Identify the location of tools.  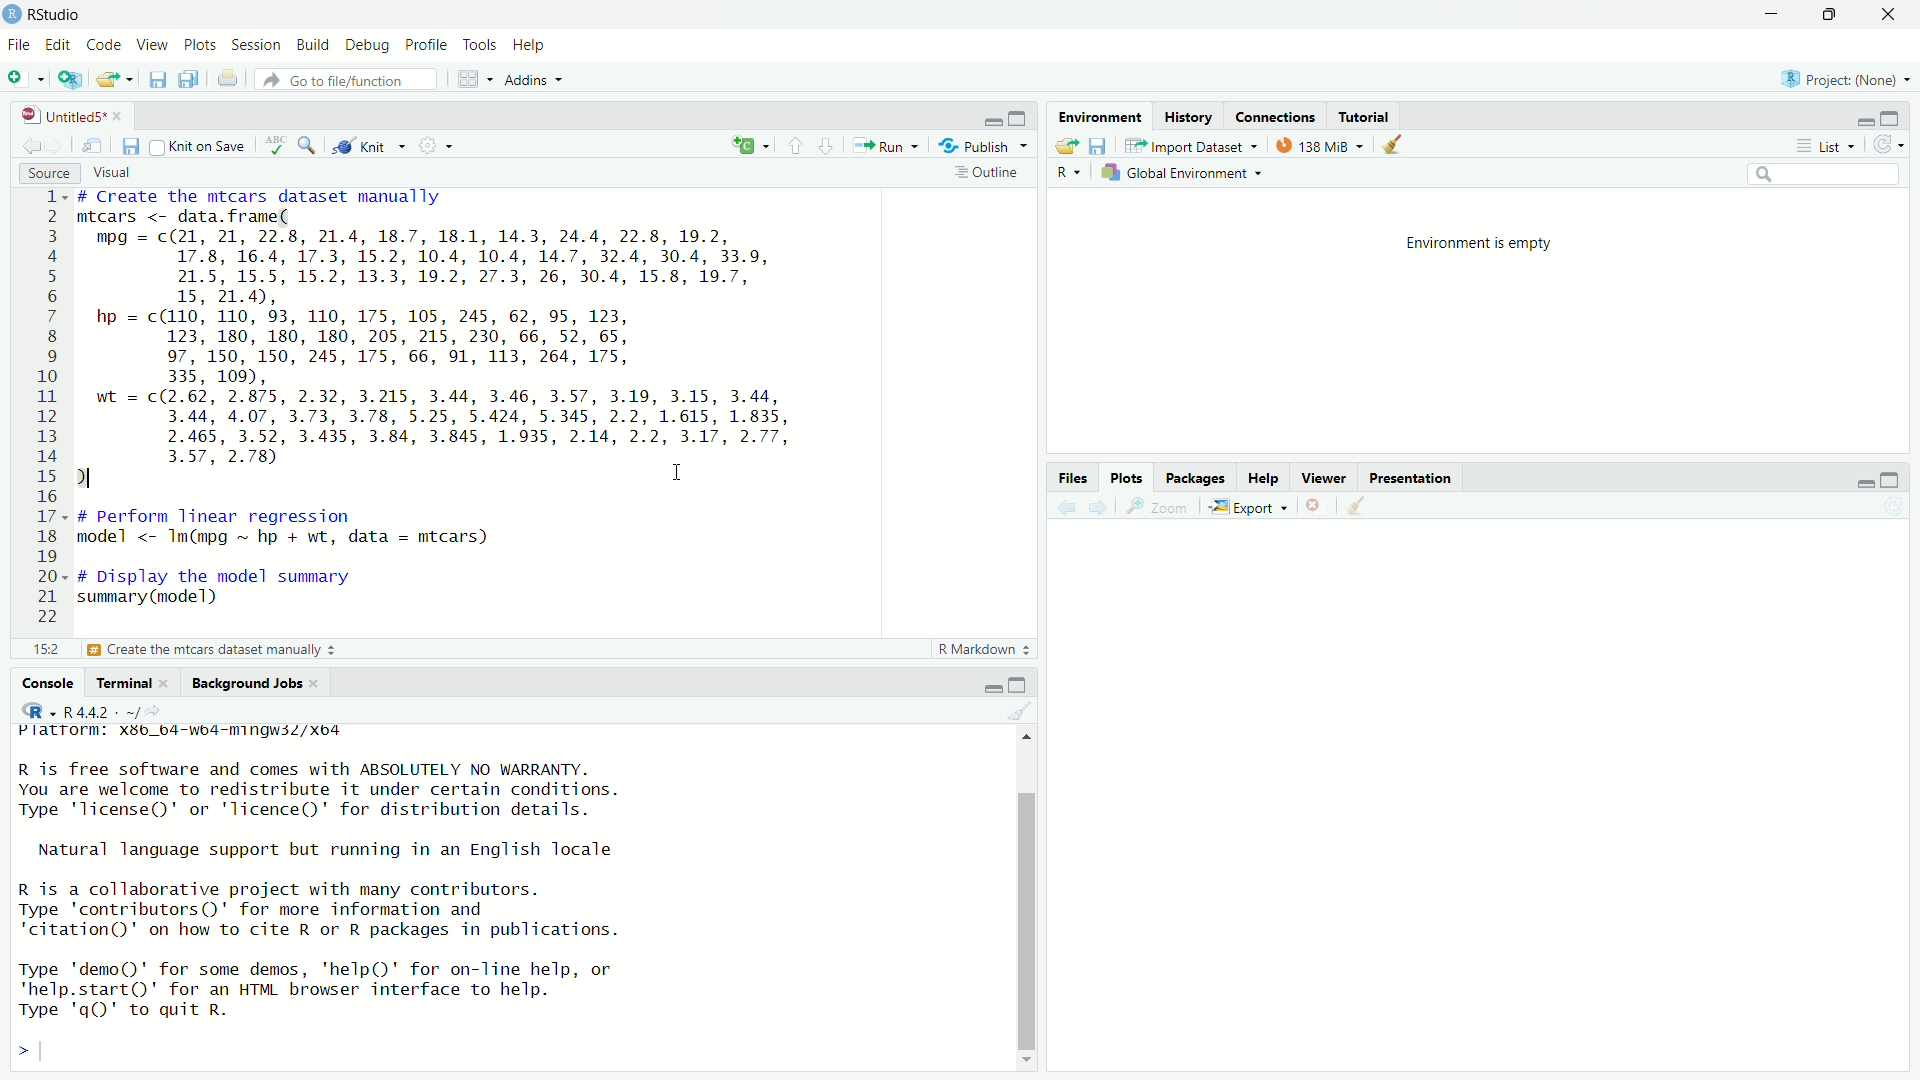
(478, 44).